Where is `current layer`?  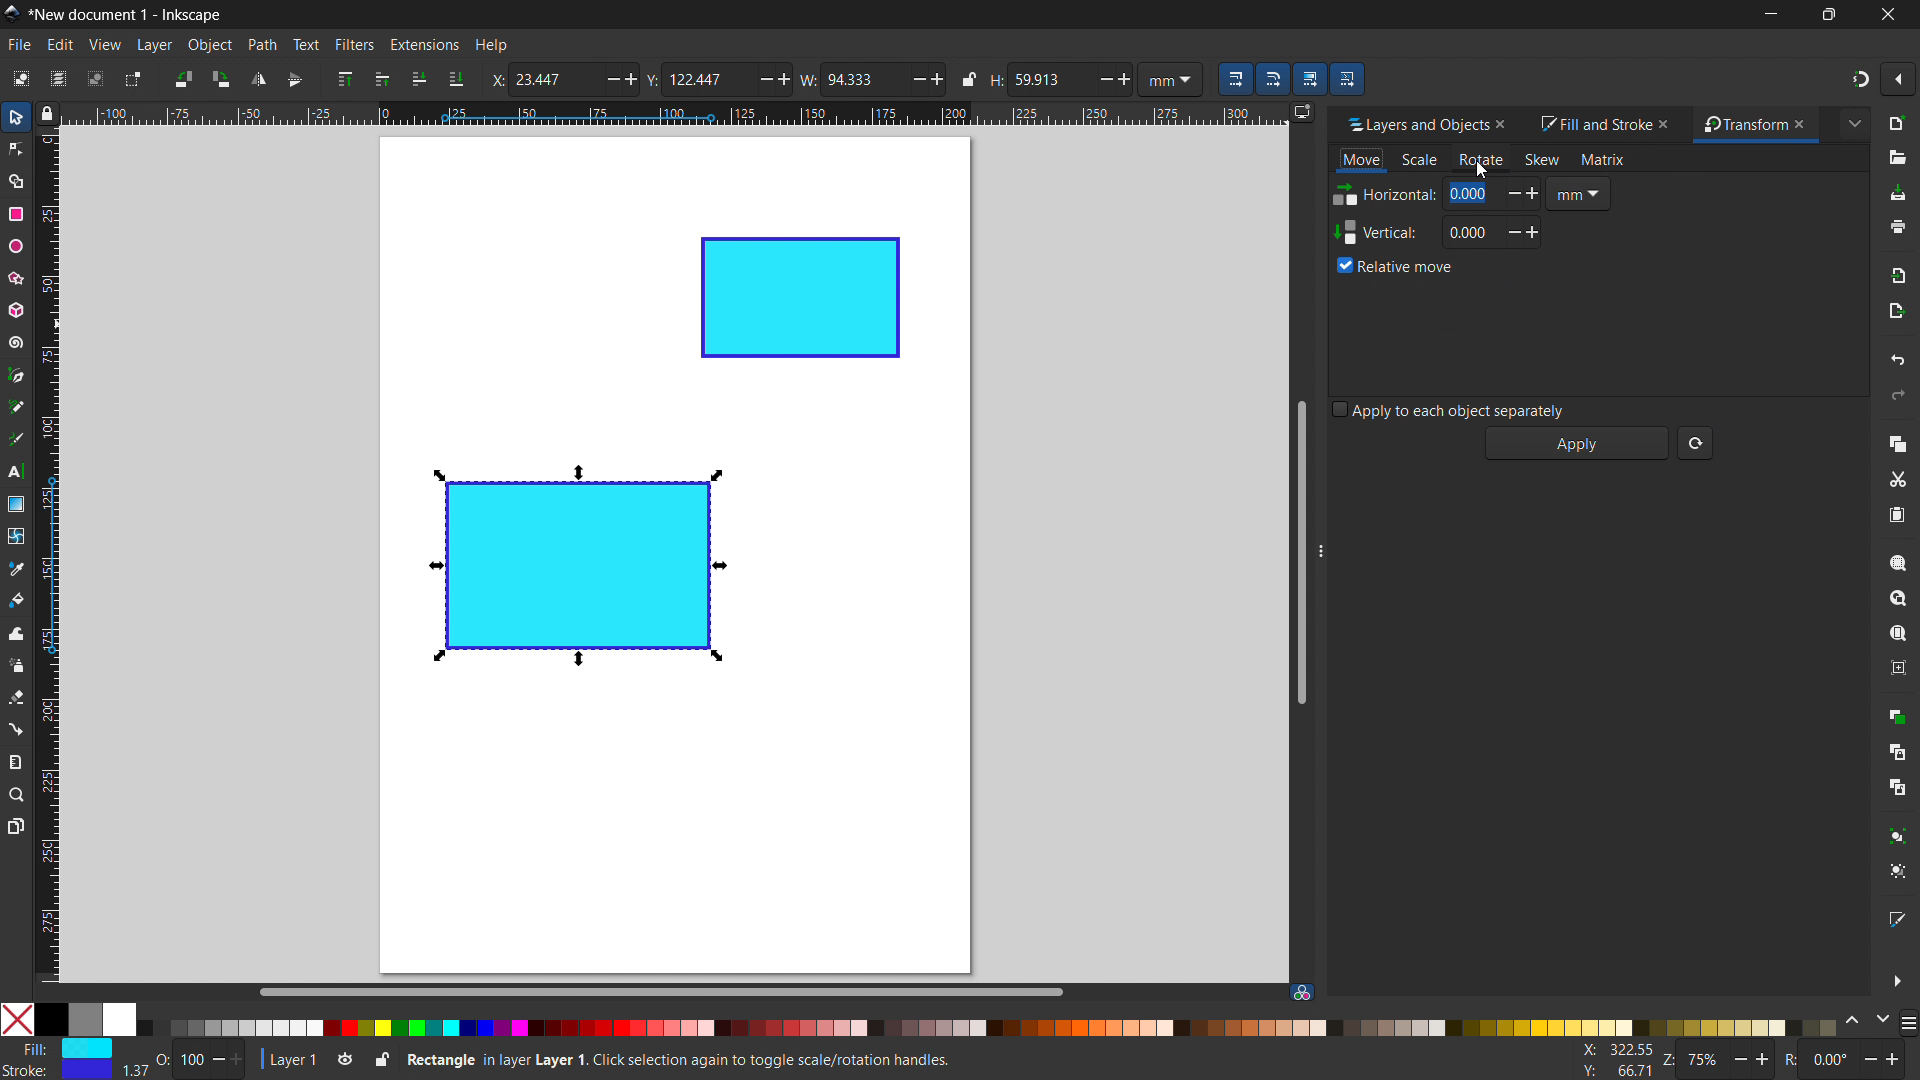
current layer is located at coordinates (287, 1060).